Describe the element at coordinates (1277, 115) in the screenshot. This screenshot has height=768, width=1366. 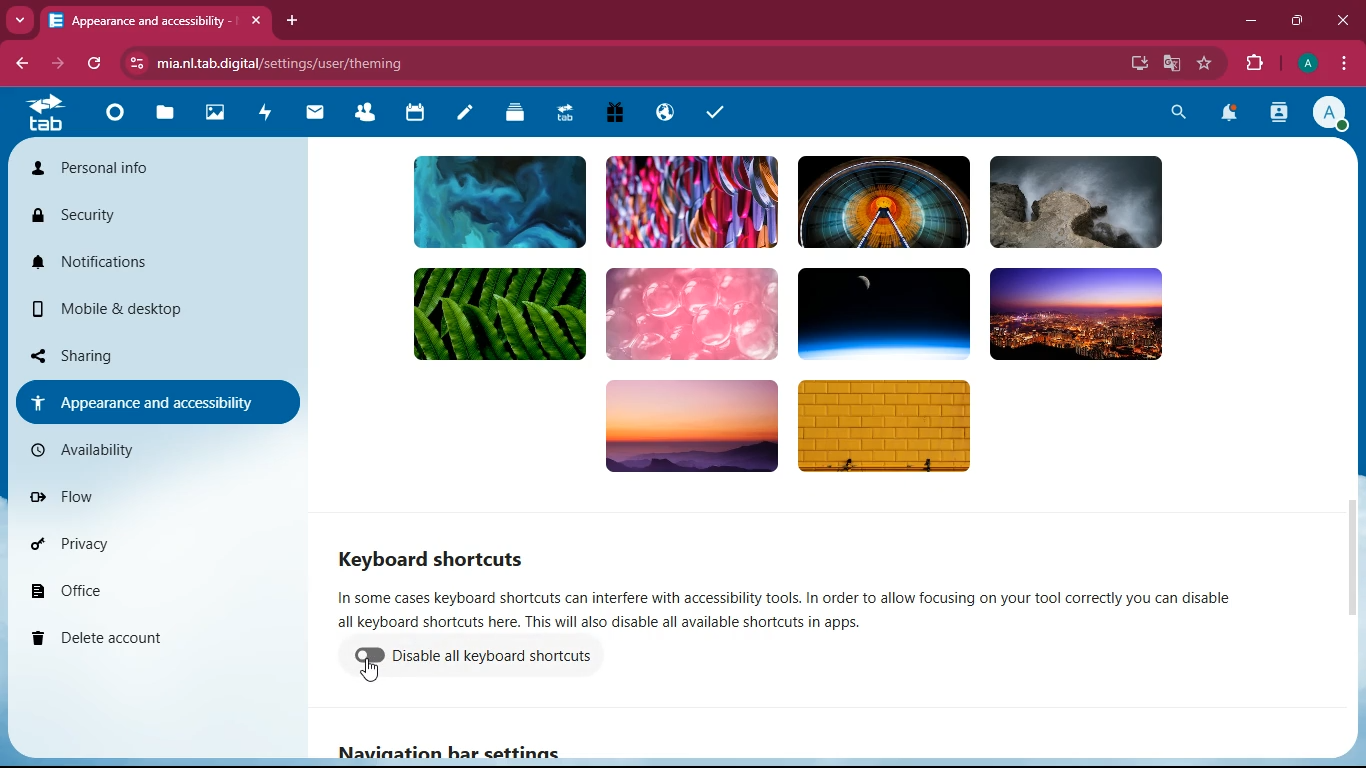
I see `activity` at that location.